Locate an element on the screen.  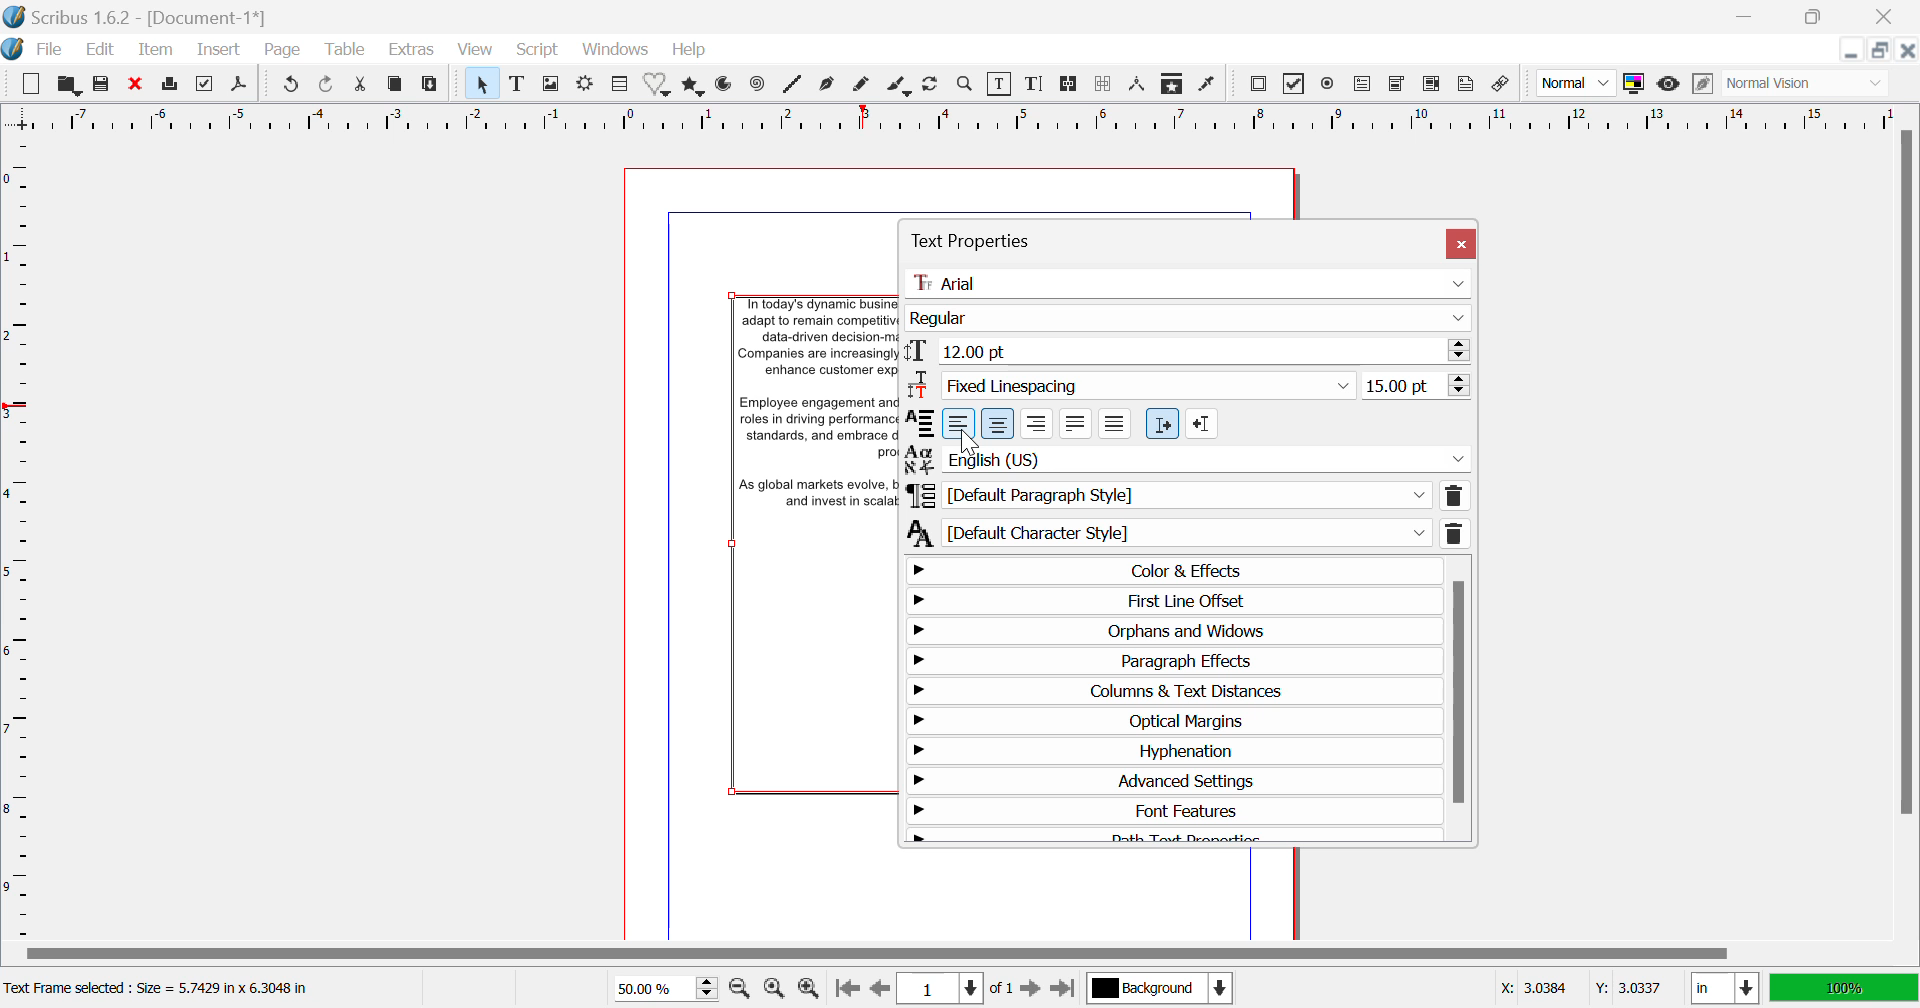
Text Justified is located at coordinates (1076, 421).